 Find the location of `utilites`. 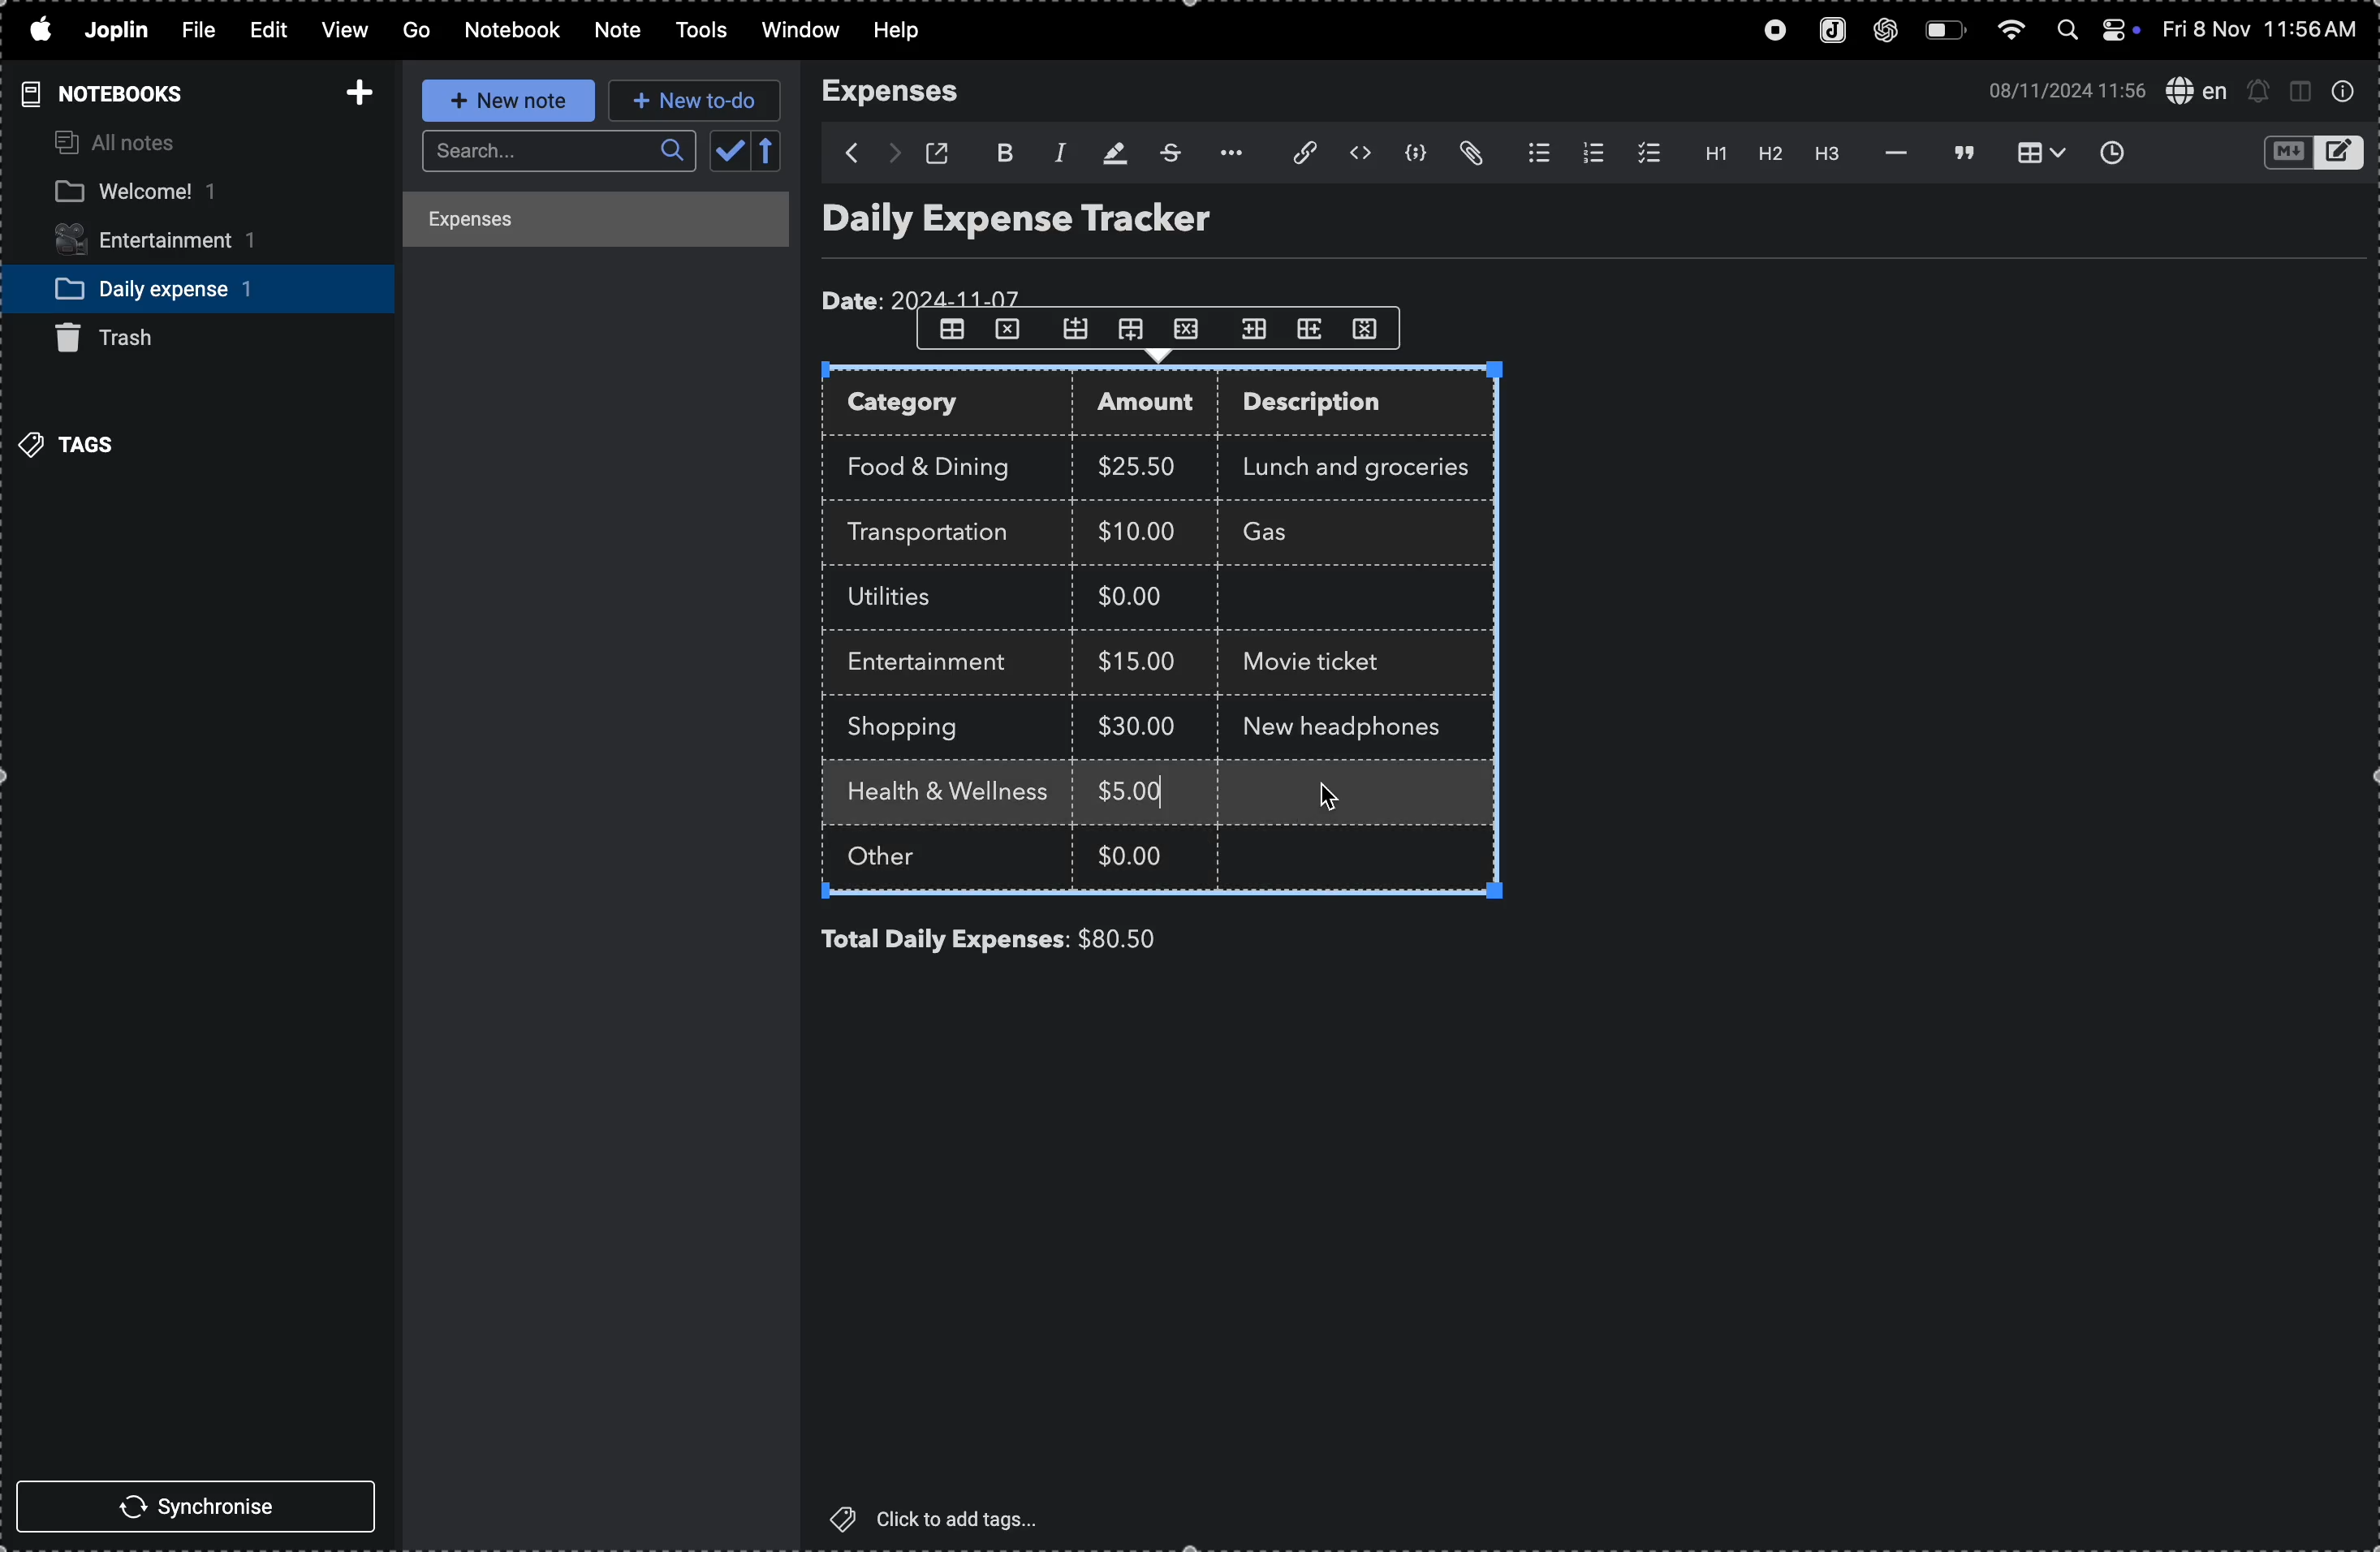

utilites is located at coordinates (909, 598).